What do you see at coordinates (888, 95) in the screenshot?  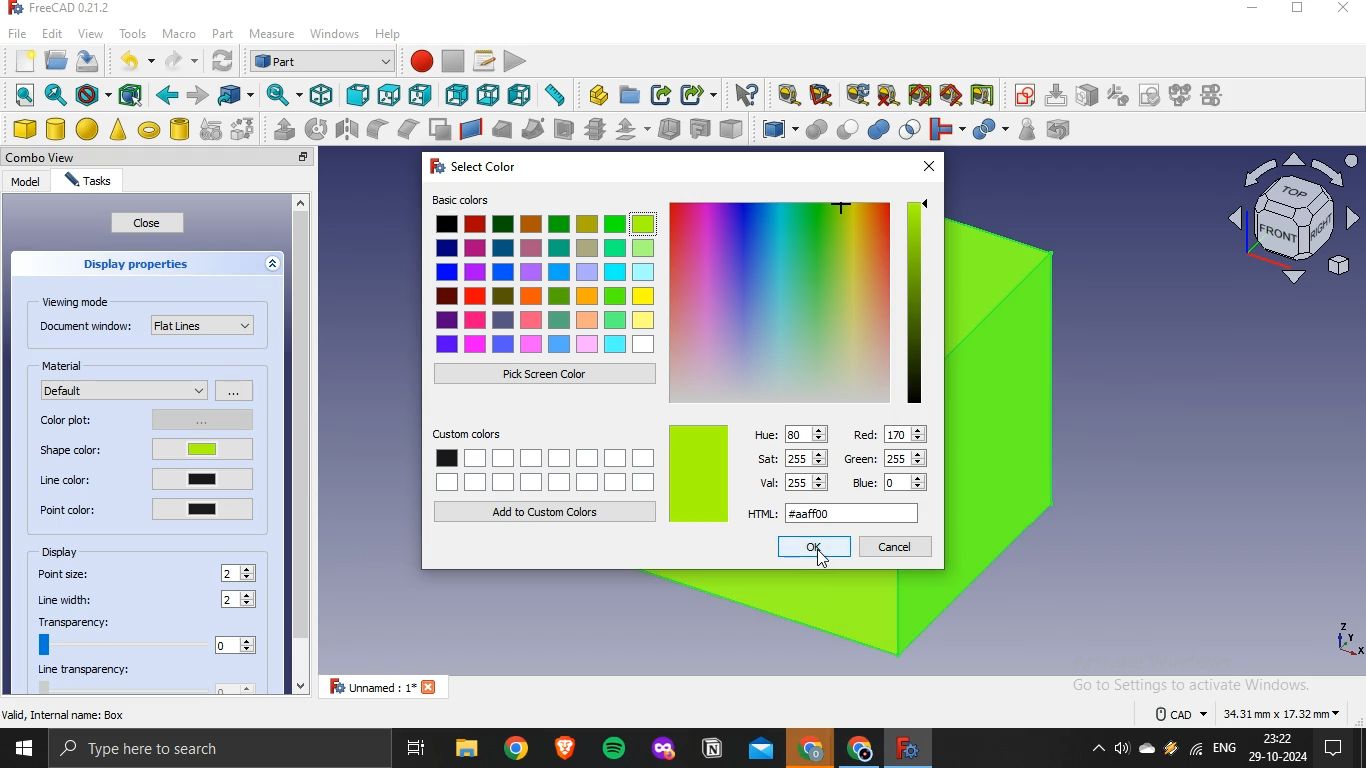 I see `clear all` at bounding box center [888, 95].